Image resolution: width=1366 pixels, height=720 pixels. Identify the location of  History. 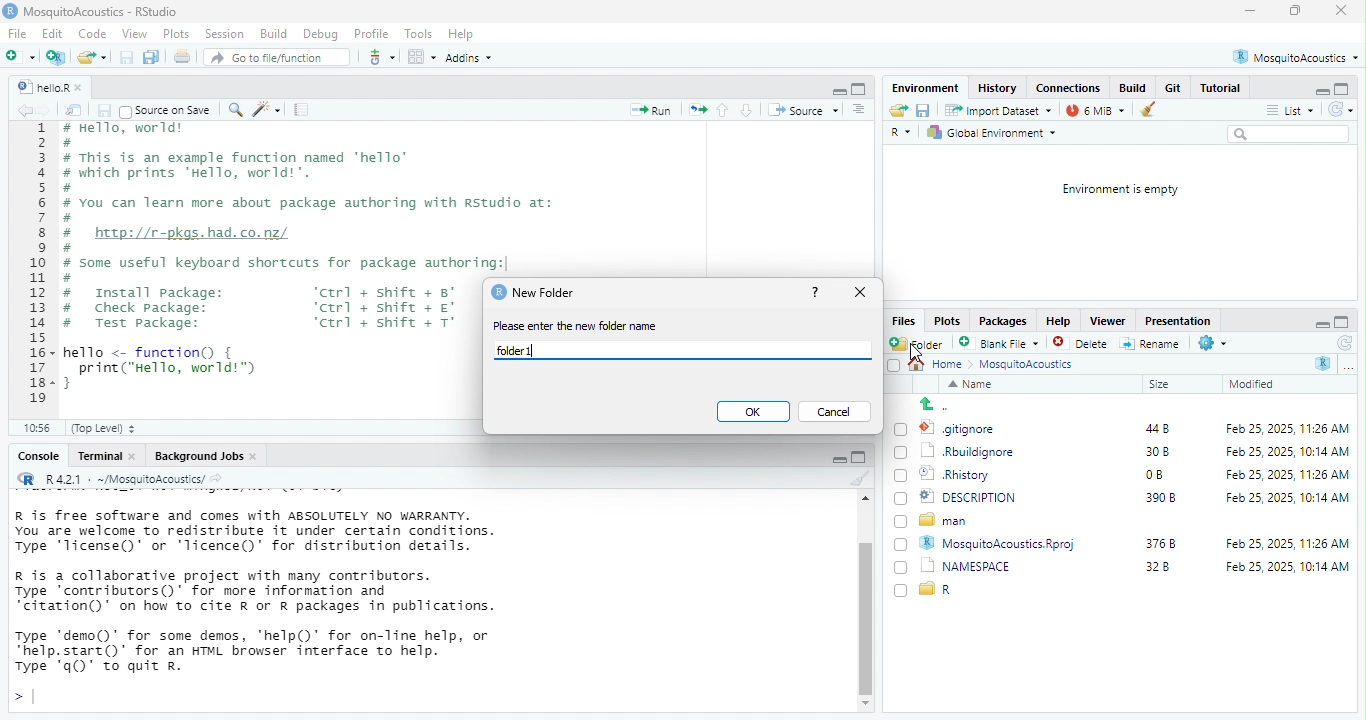
(1001, 88).